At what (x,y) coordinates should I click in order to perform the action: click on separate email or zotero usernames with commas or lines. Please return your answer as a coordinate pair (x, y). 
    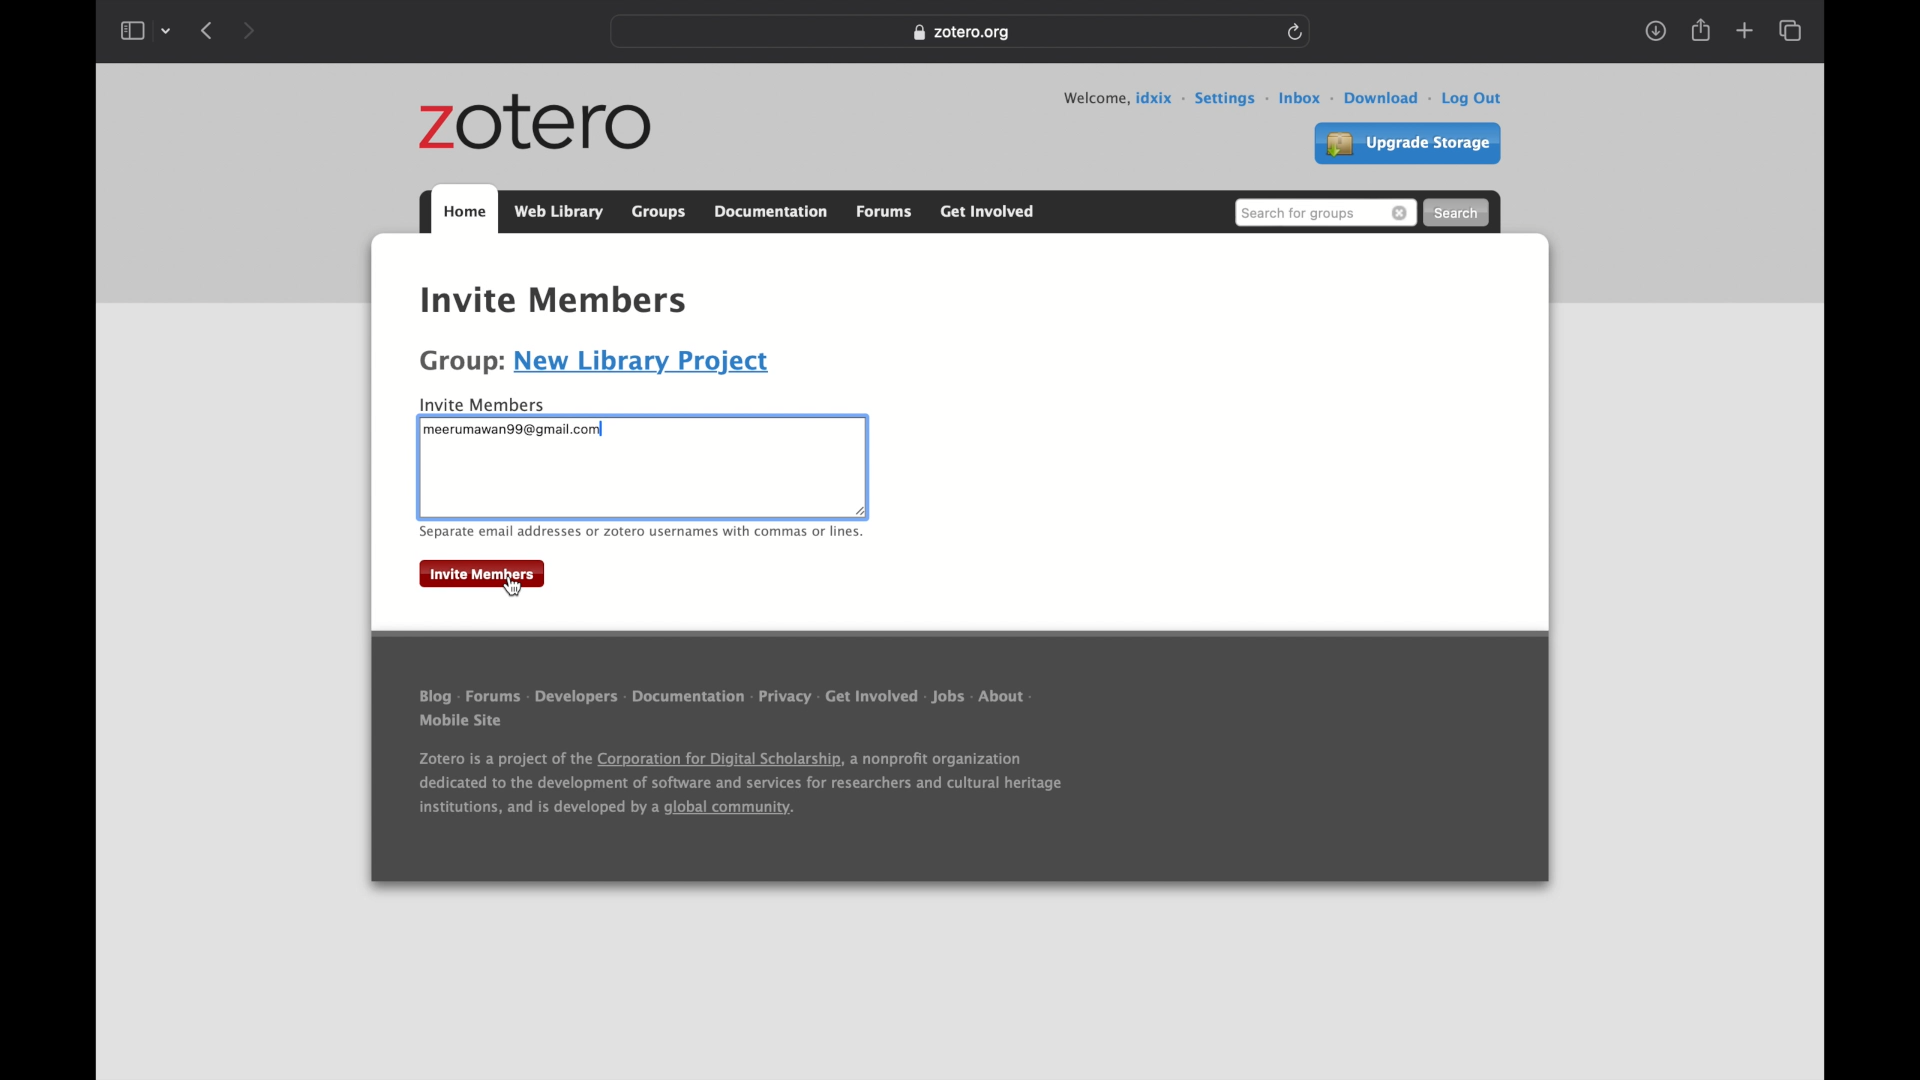
    Looking at the image, I should click on (639, 536).